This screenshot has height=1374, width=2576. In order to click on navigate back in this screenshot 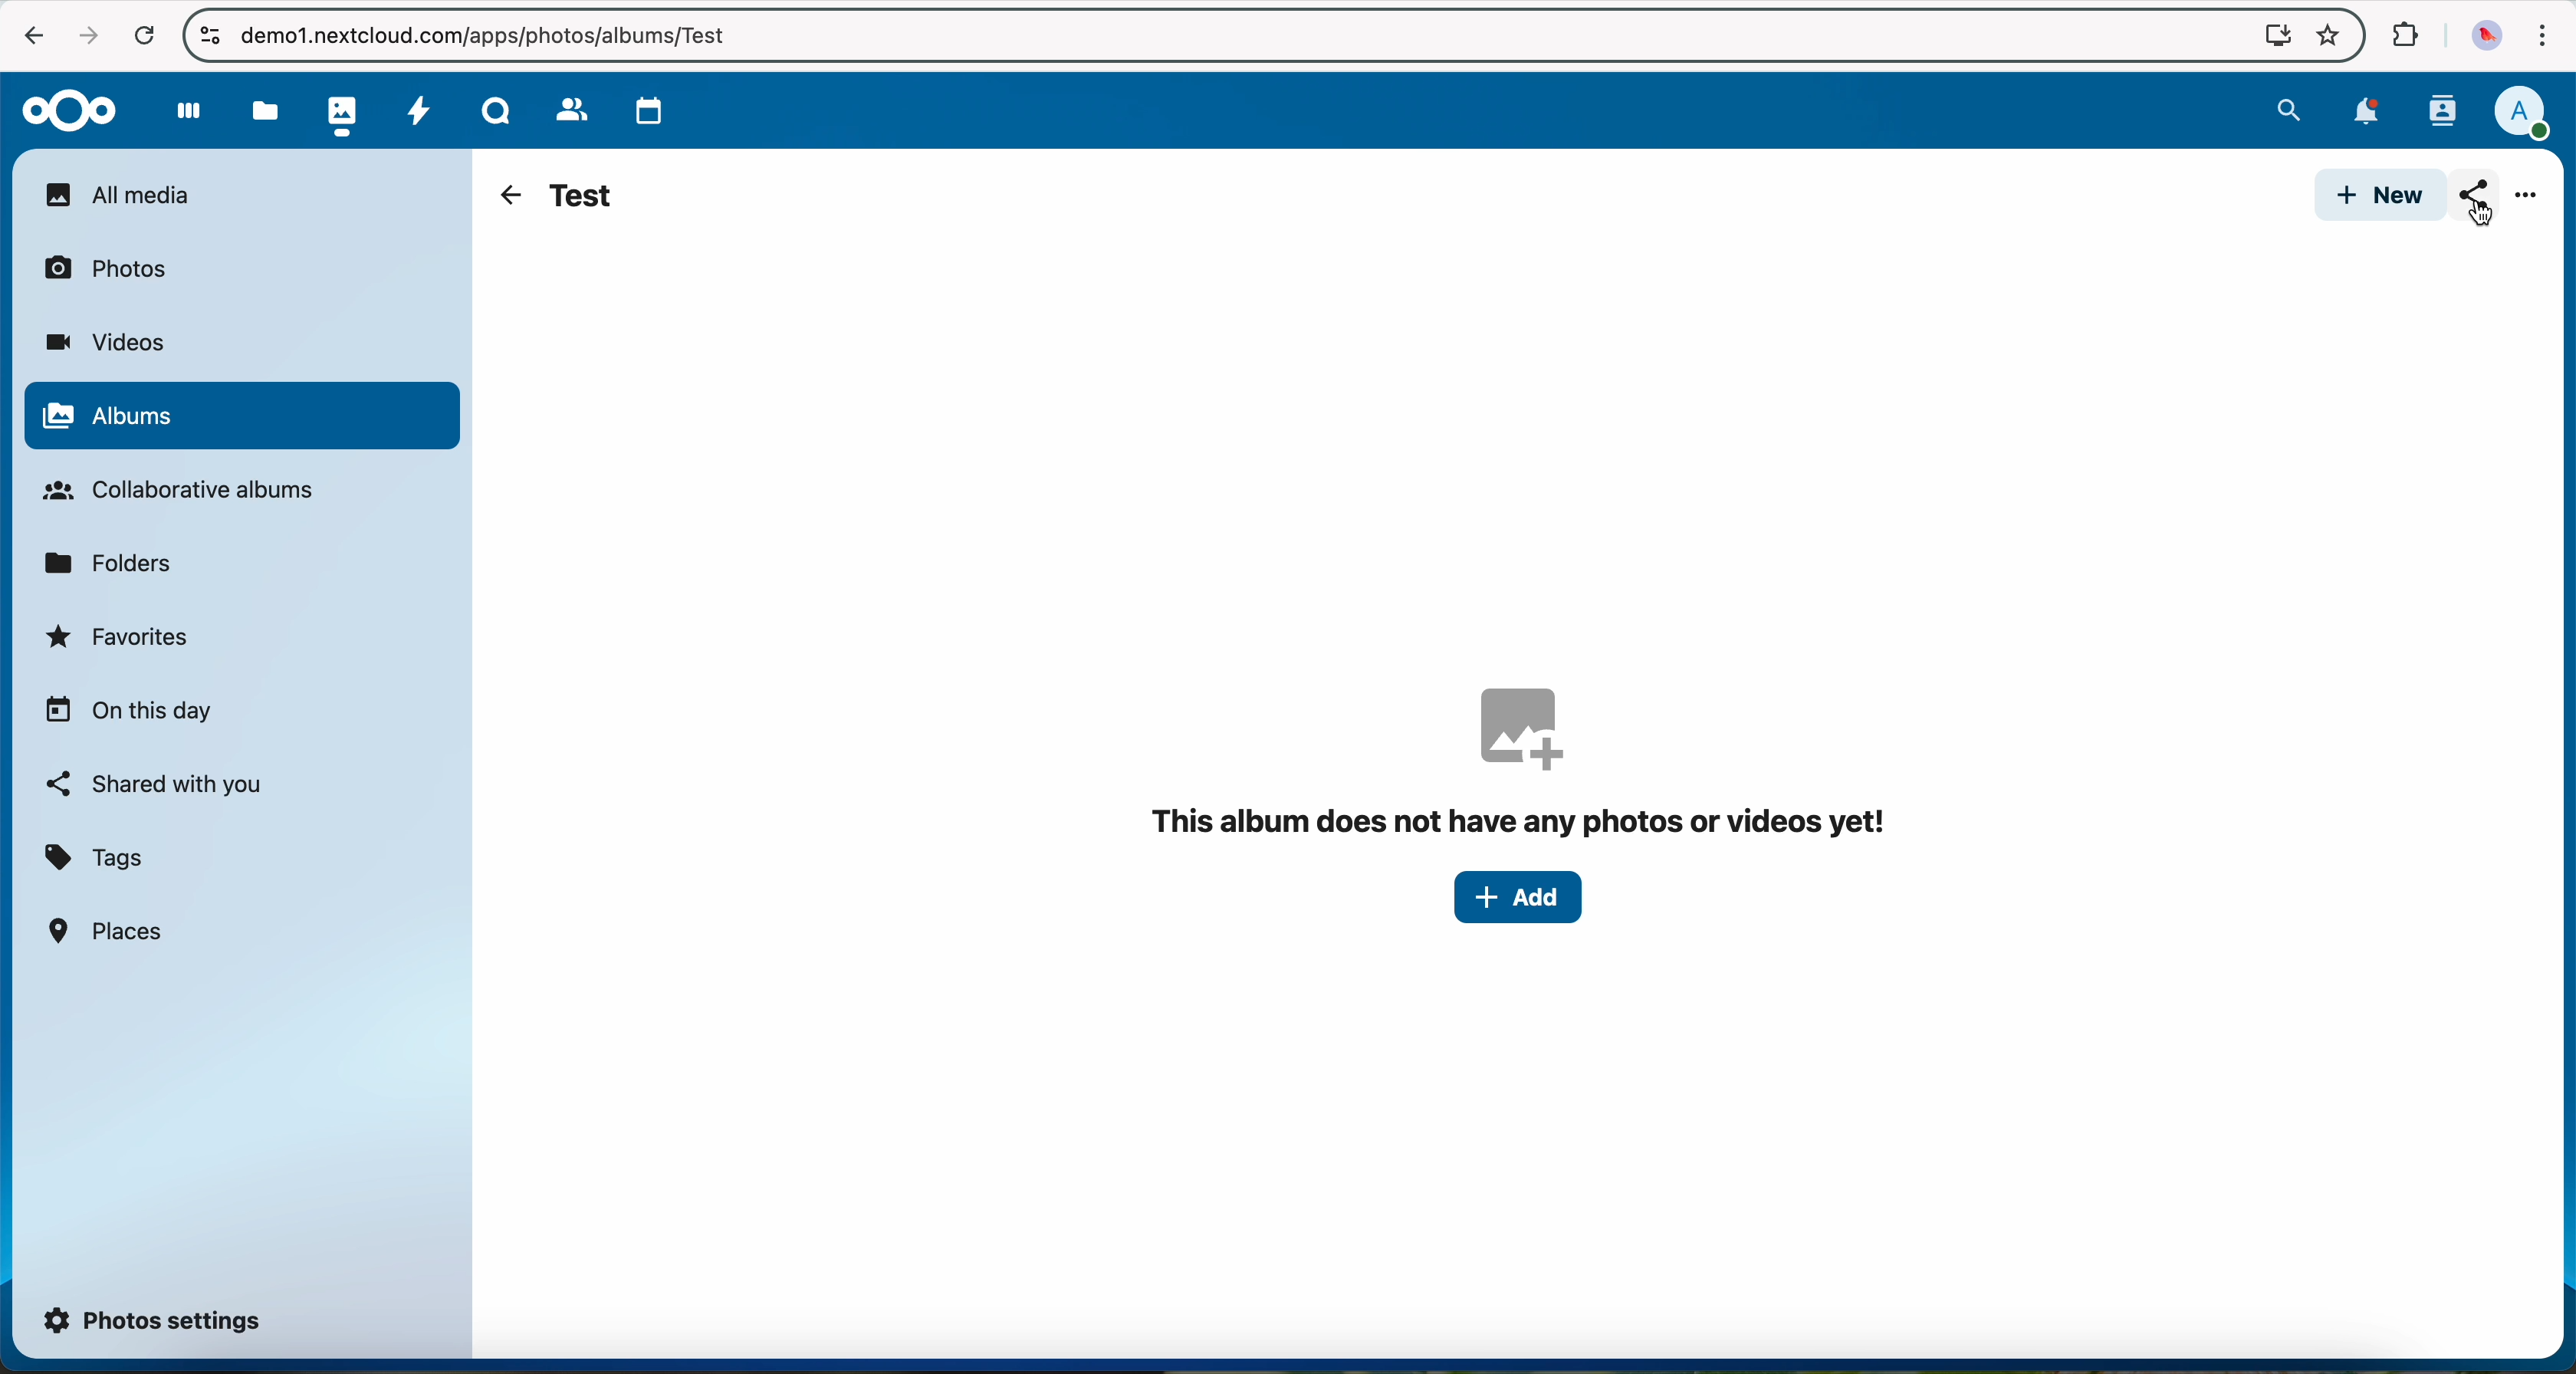, I will do `click(26, 33)`.